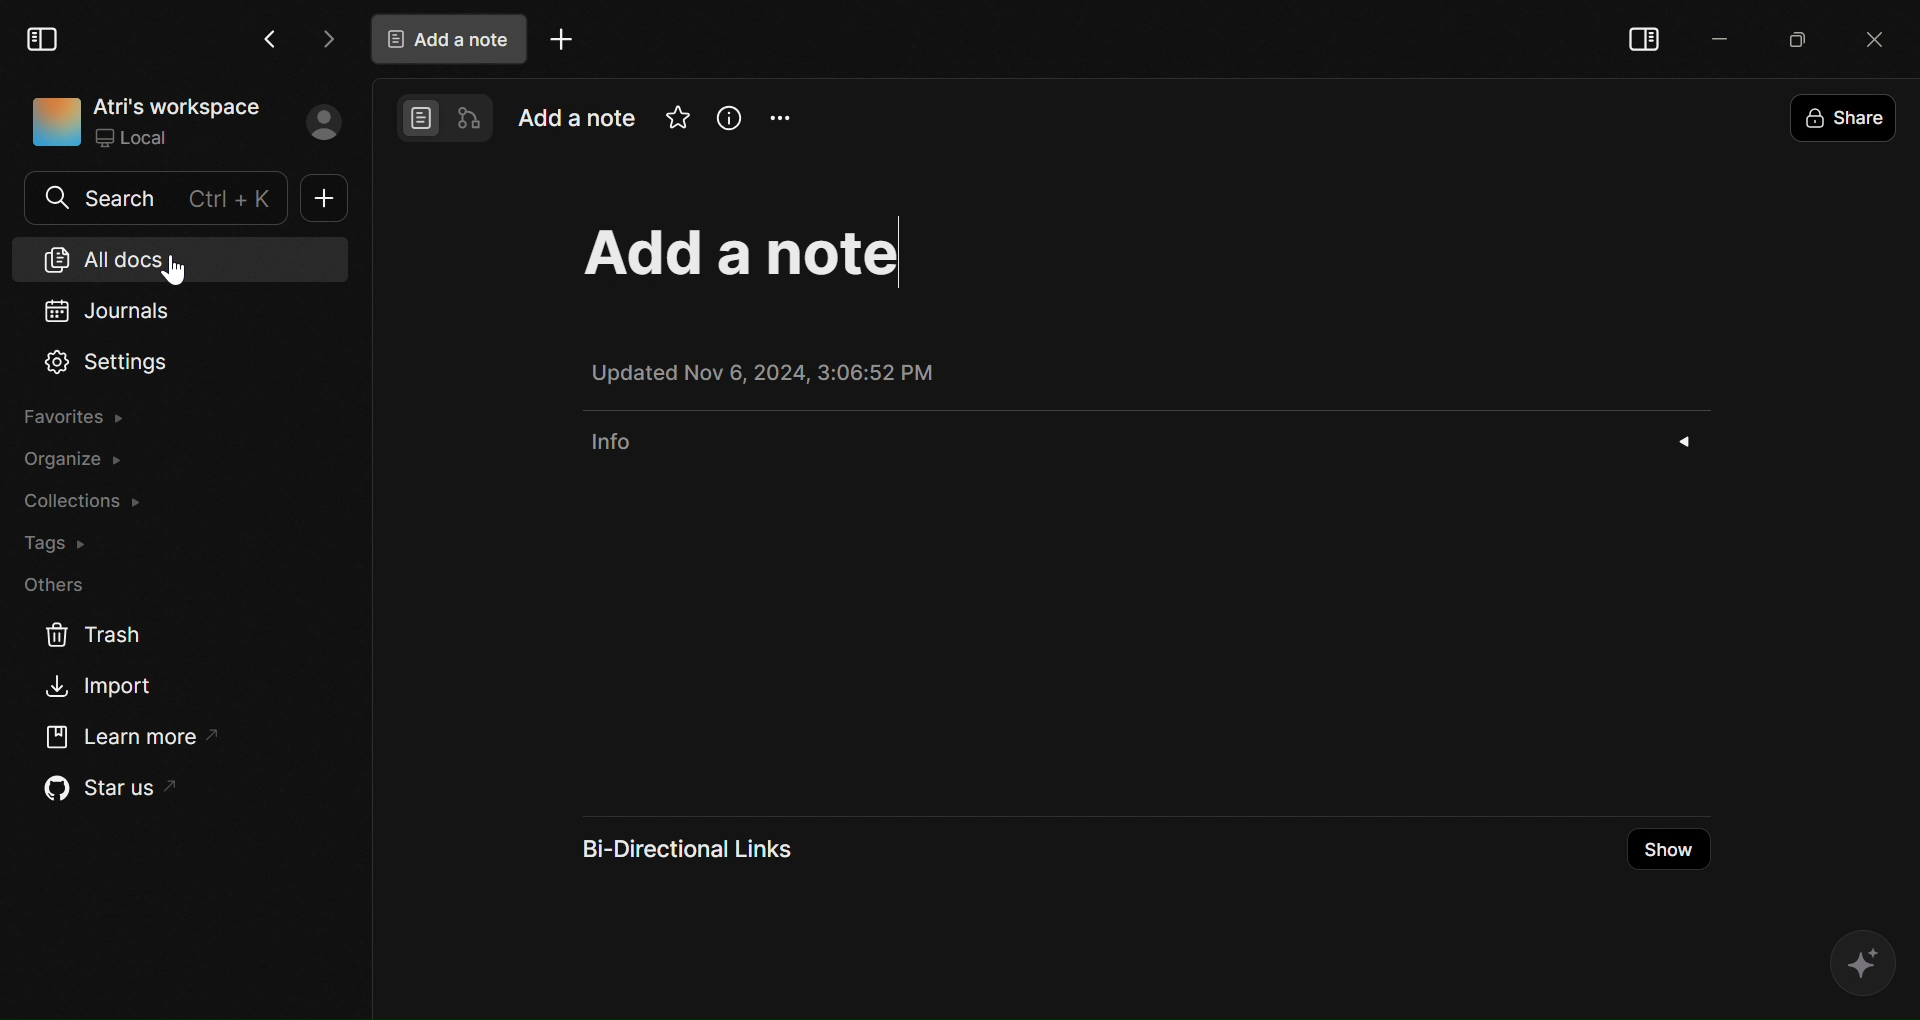 This screenshot has height=1020, width=1920. I want to click on Add a note, so click(748, 255).